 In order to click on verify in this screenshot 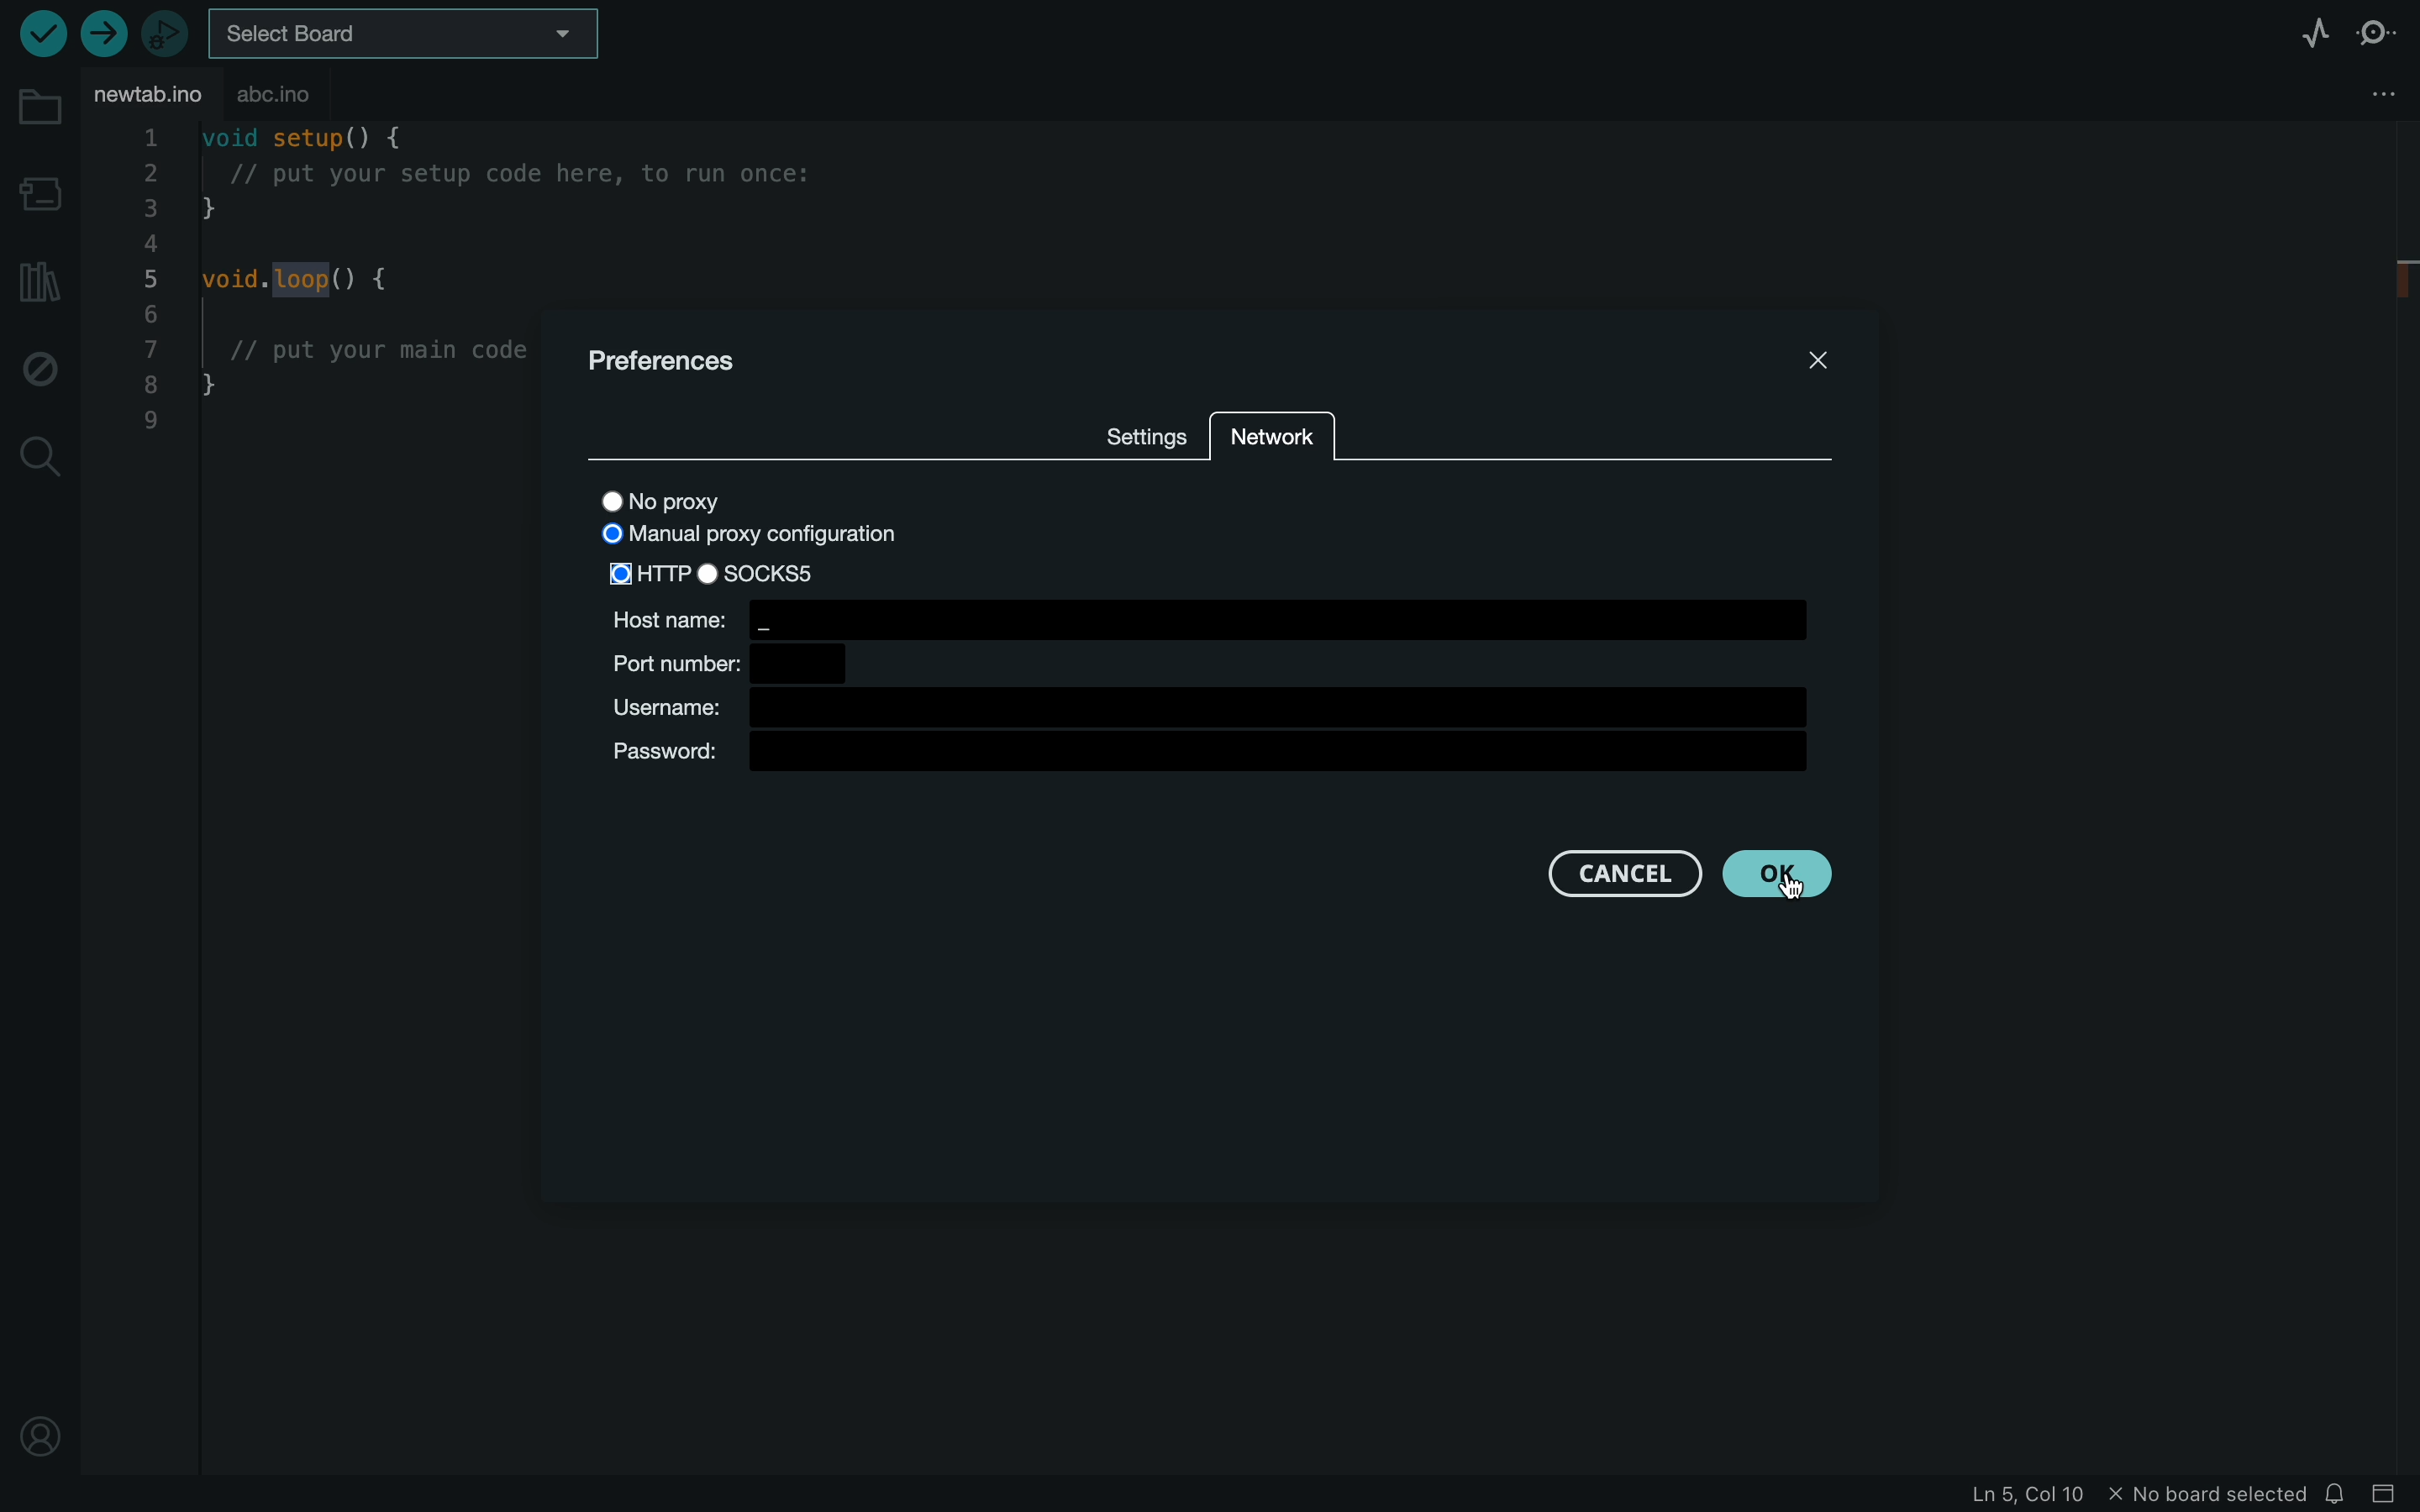, I will do `click(47, 33)`.